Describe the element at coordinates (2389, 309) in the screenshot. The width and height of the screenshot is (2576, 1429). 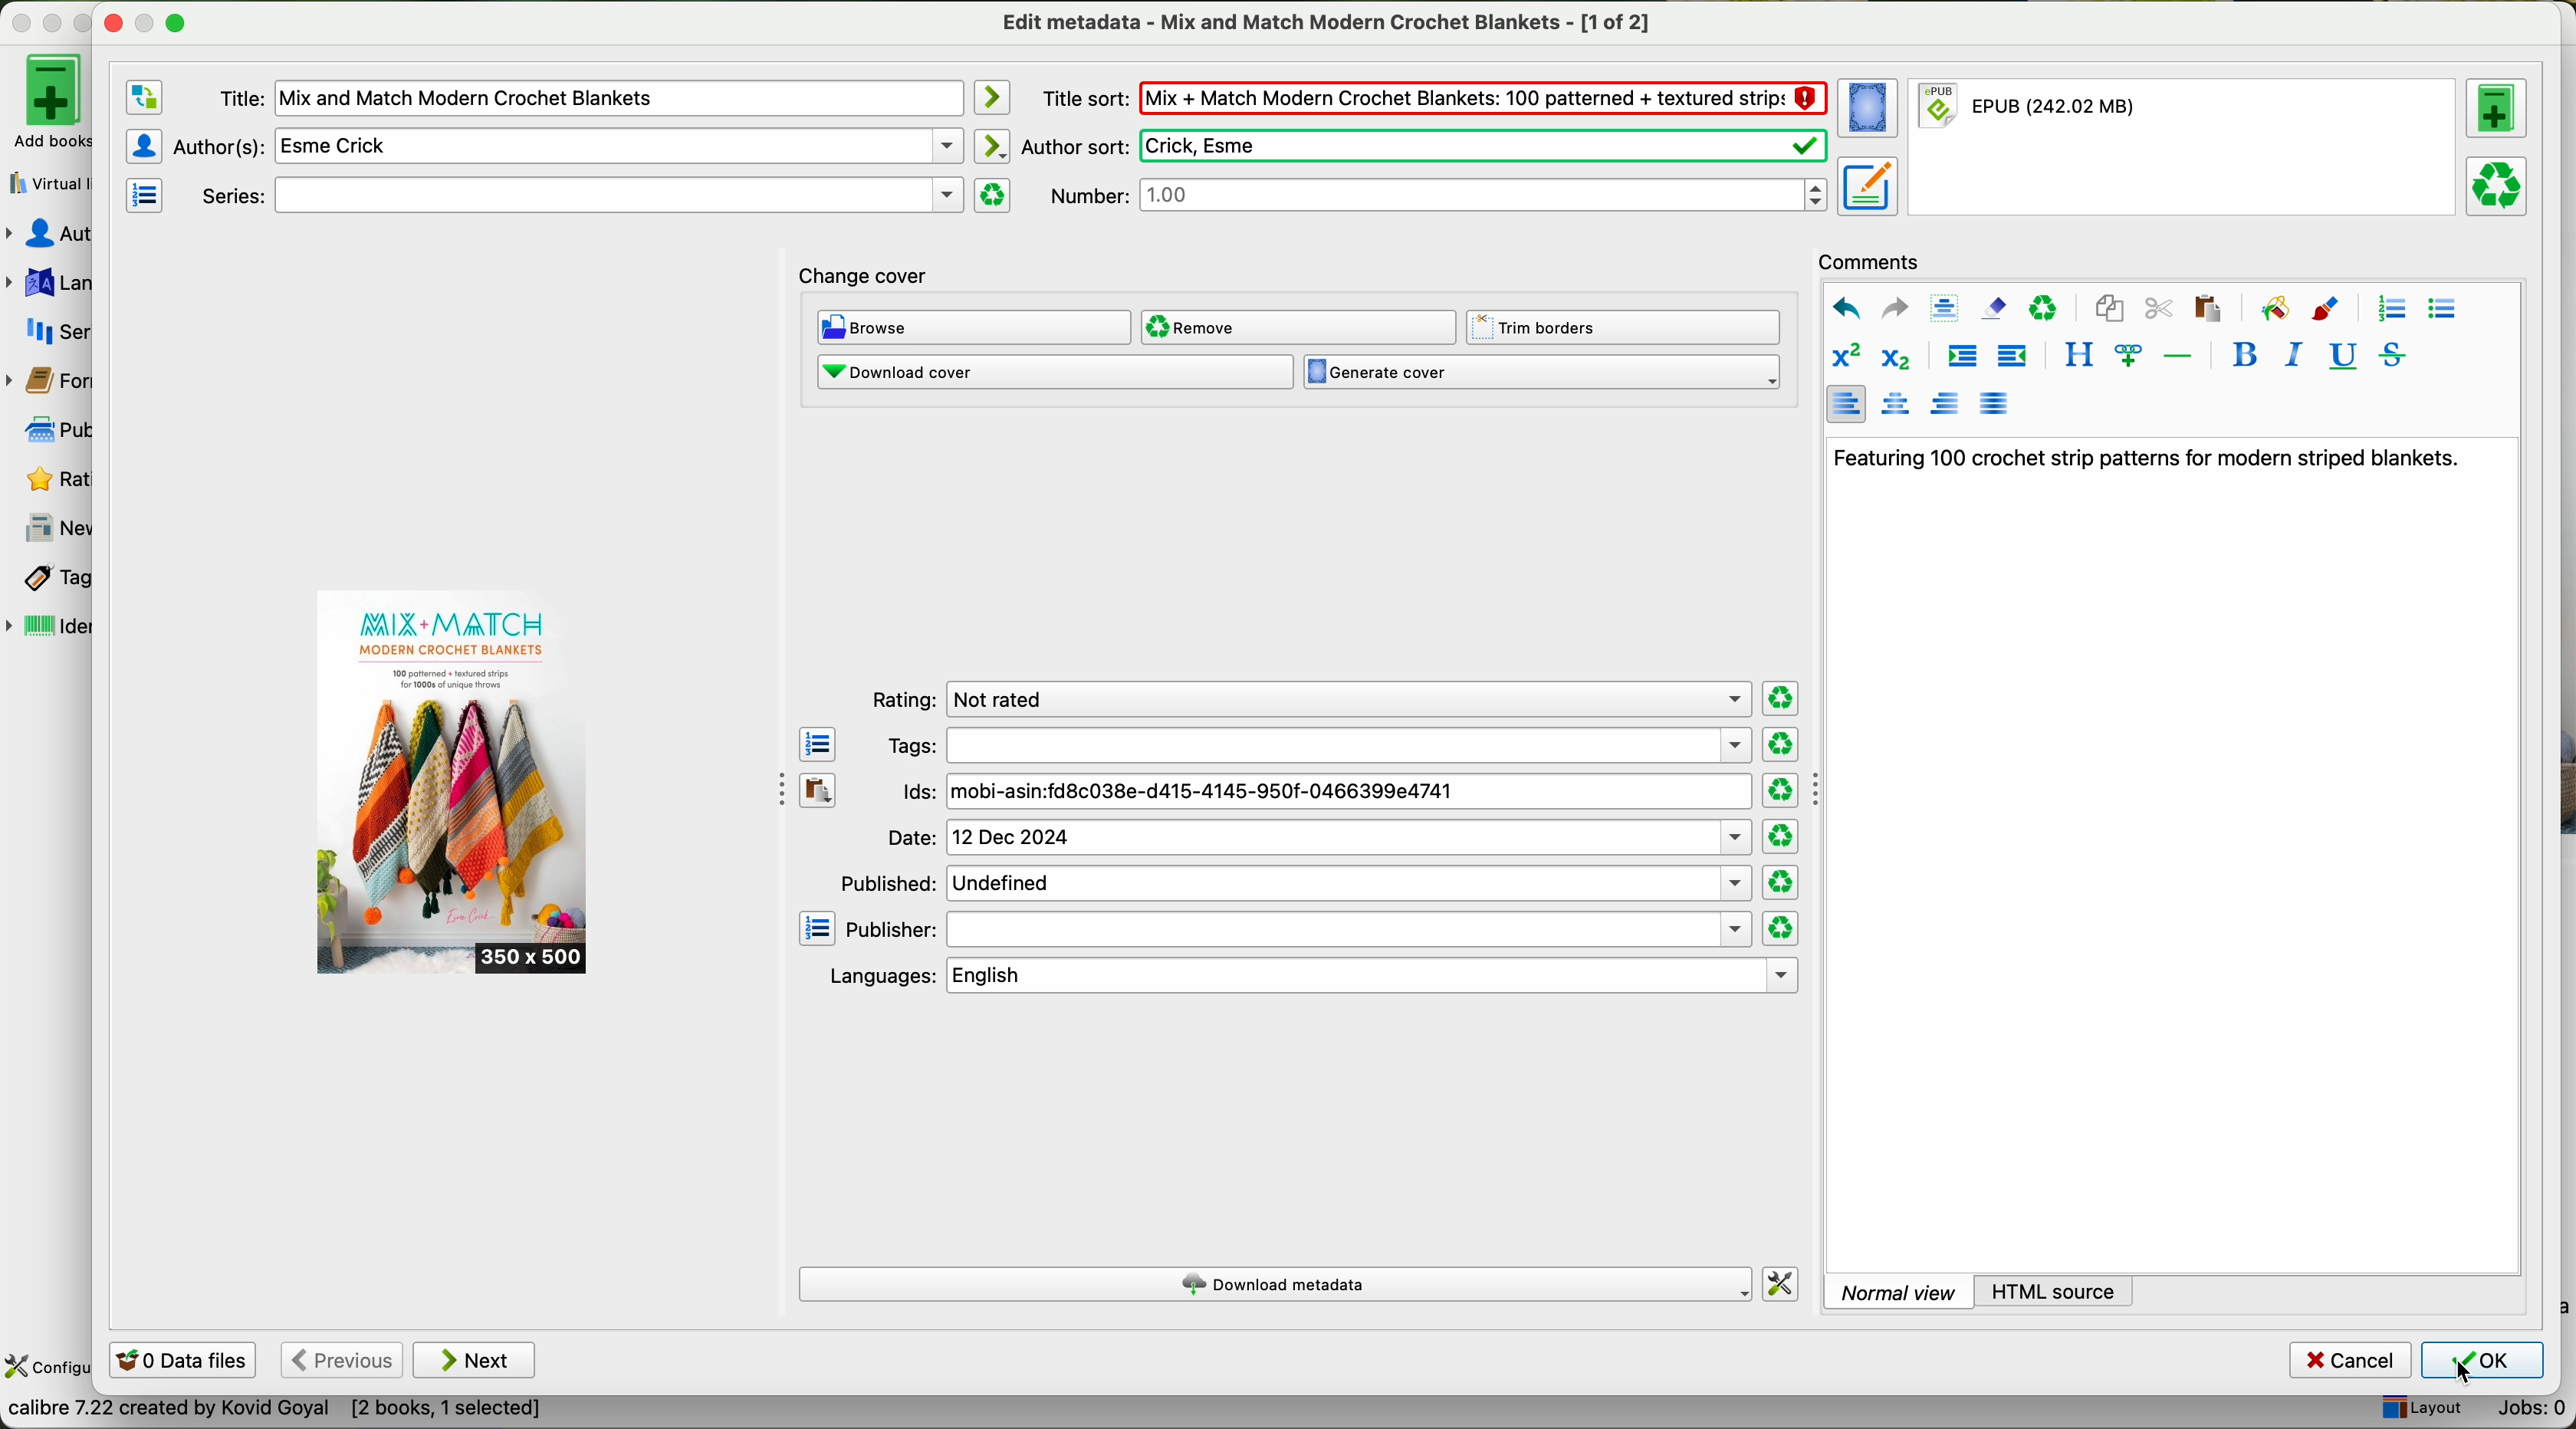
I see `ordered list` at that location.